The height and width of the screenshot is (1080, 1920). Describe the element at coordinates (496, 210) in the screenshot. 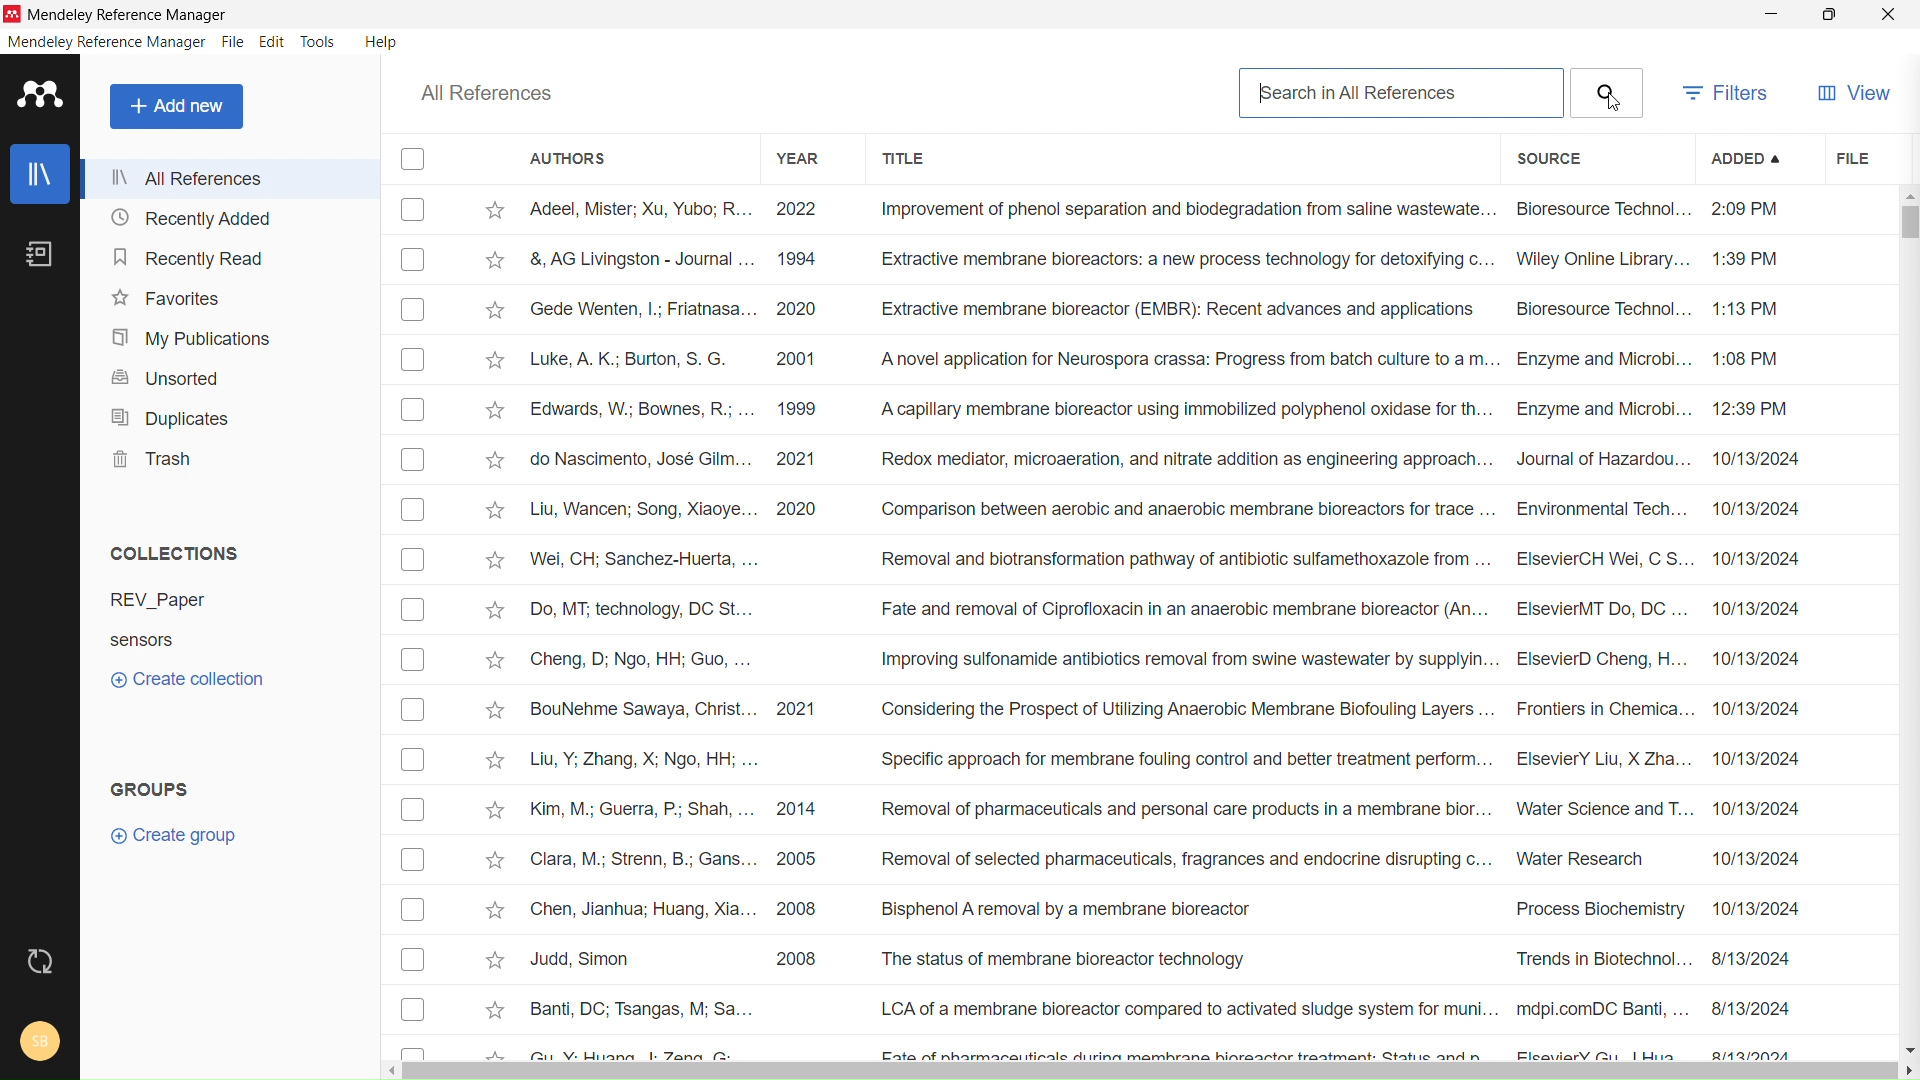

I see `mark as favorite` at that location.